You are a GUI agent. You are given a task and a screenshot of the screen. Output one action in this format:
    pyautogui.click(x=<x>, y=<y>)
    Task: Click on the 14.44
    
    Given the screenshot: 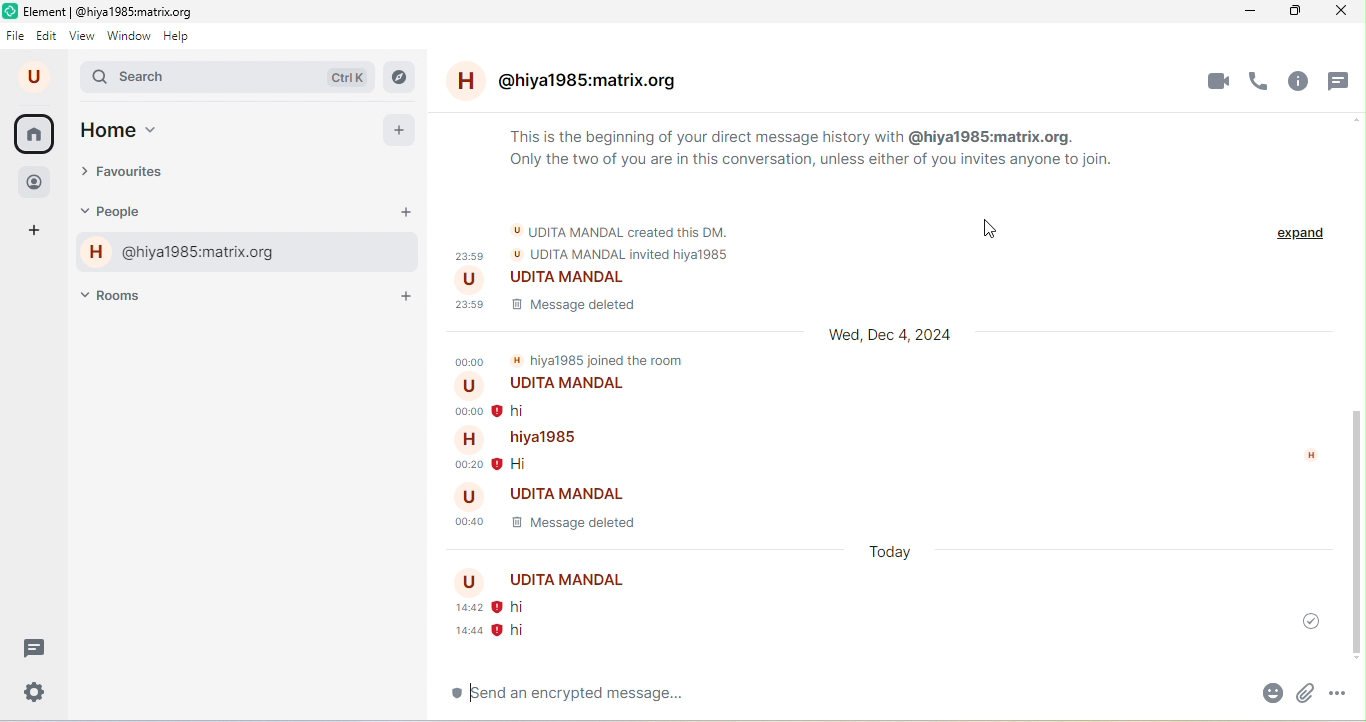 What is the action you would take?
    pyautogui.click(x=461, y=631)
    